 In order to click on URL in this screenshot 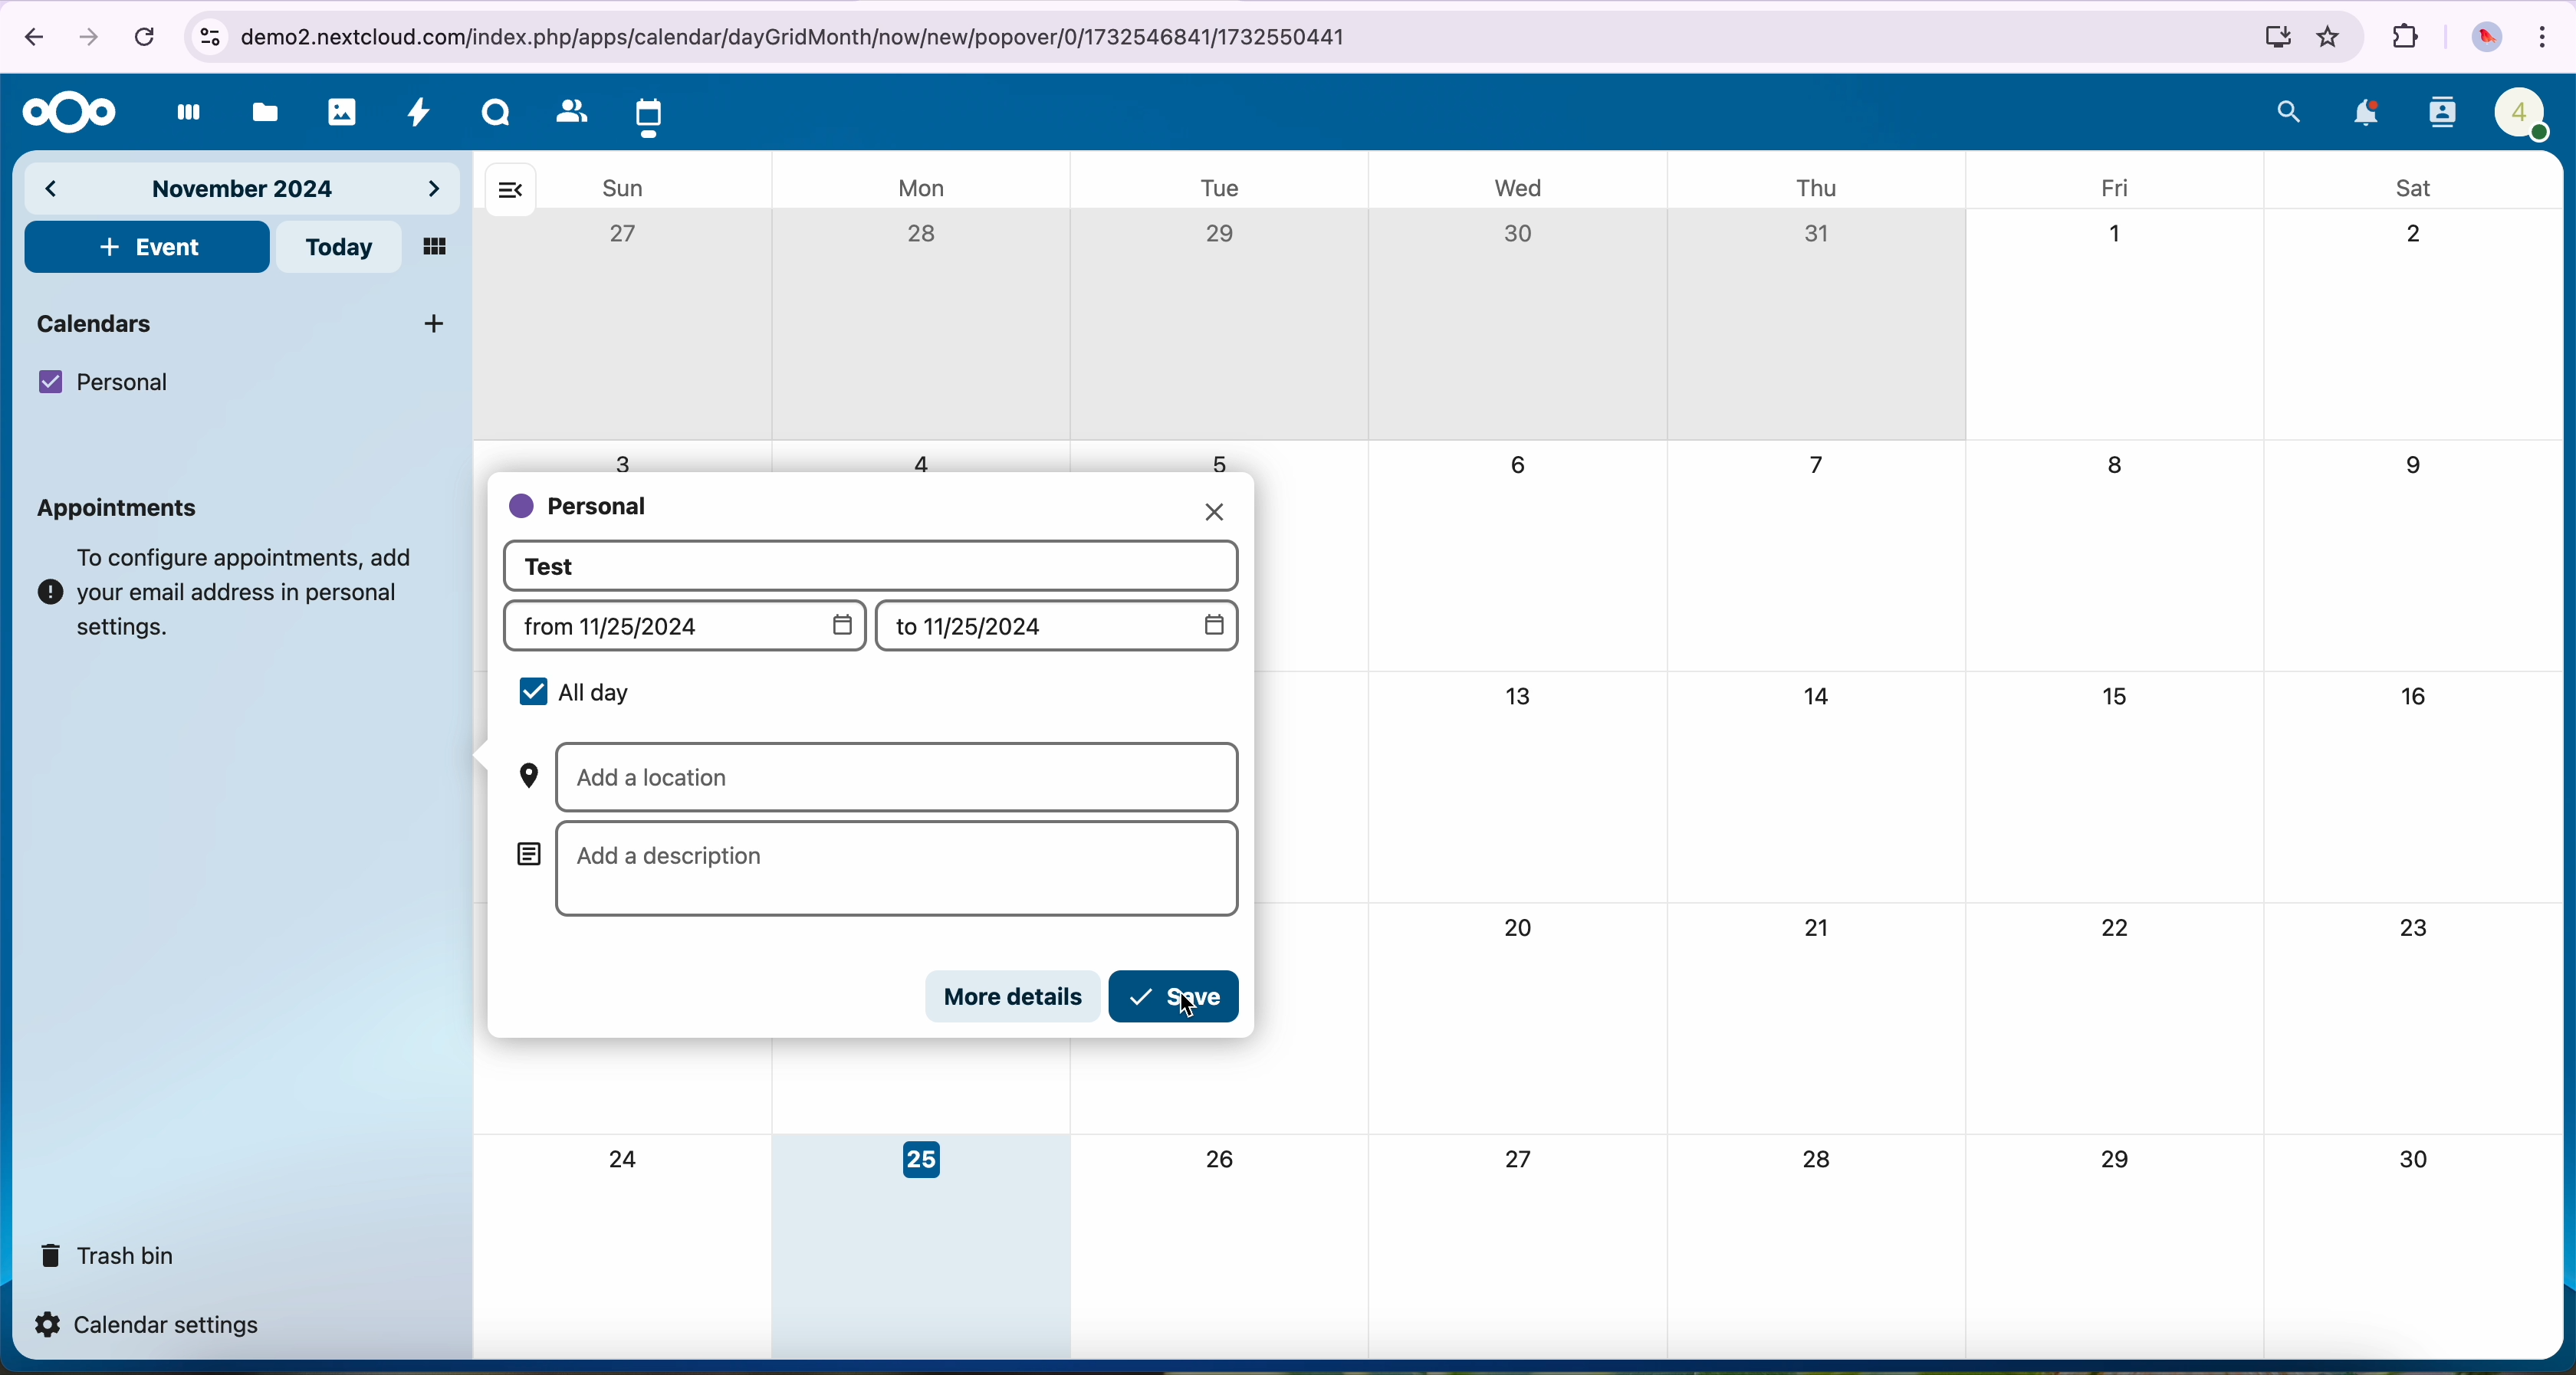, I will do `click(803, 35)`.